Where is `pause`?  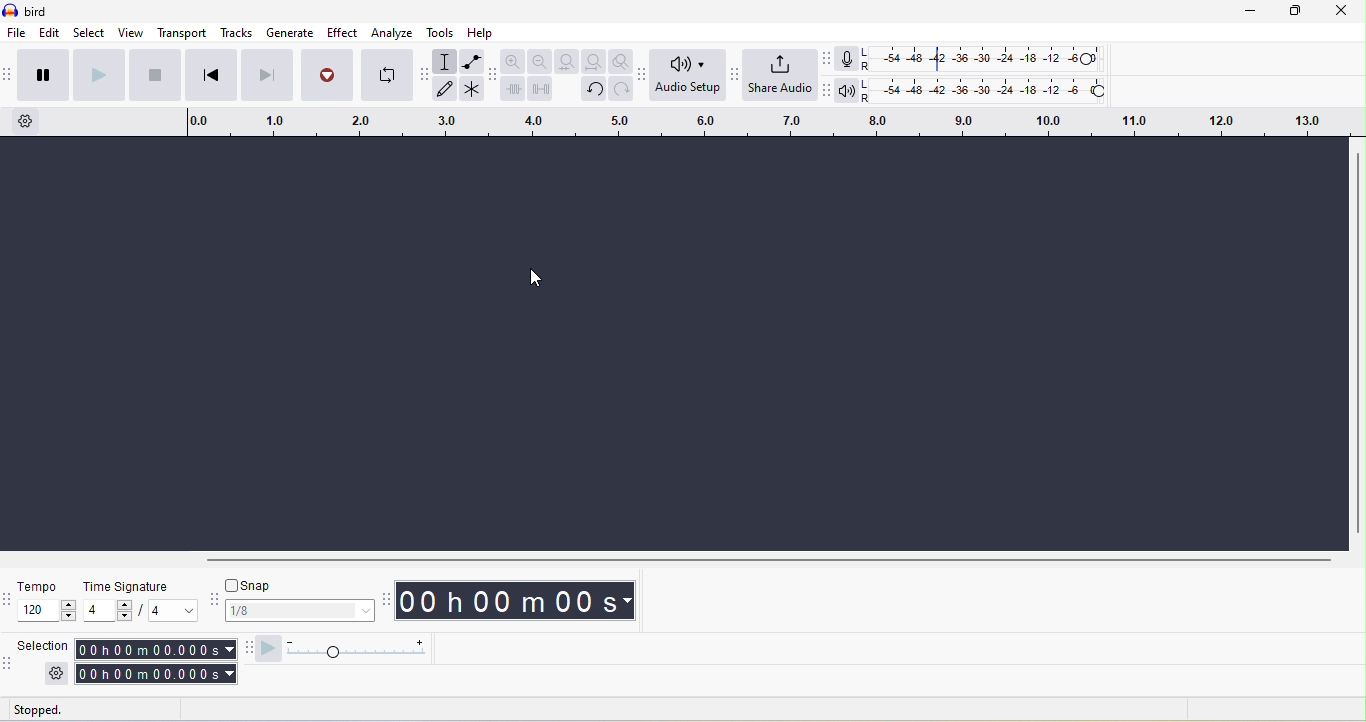 pause is located at coordinates (41, 74).